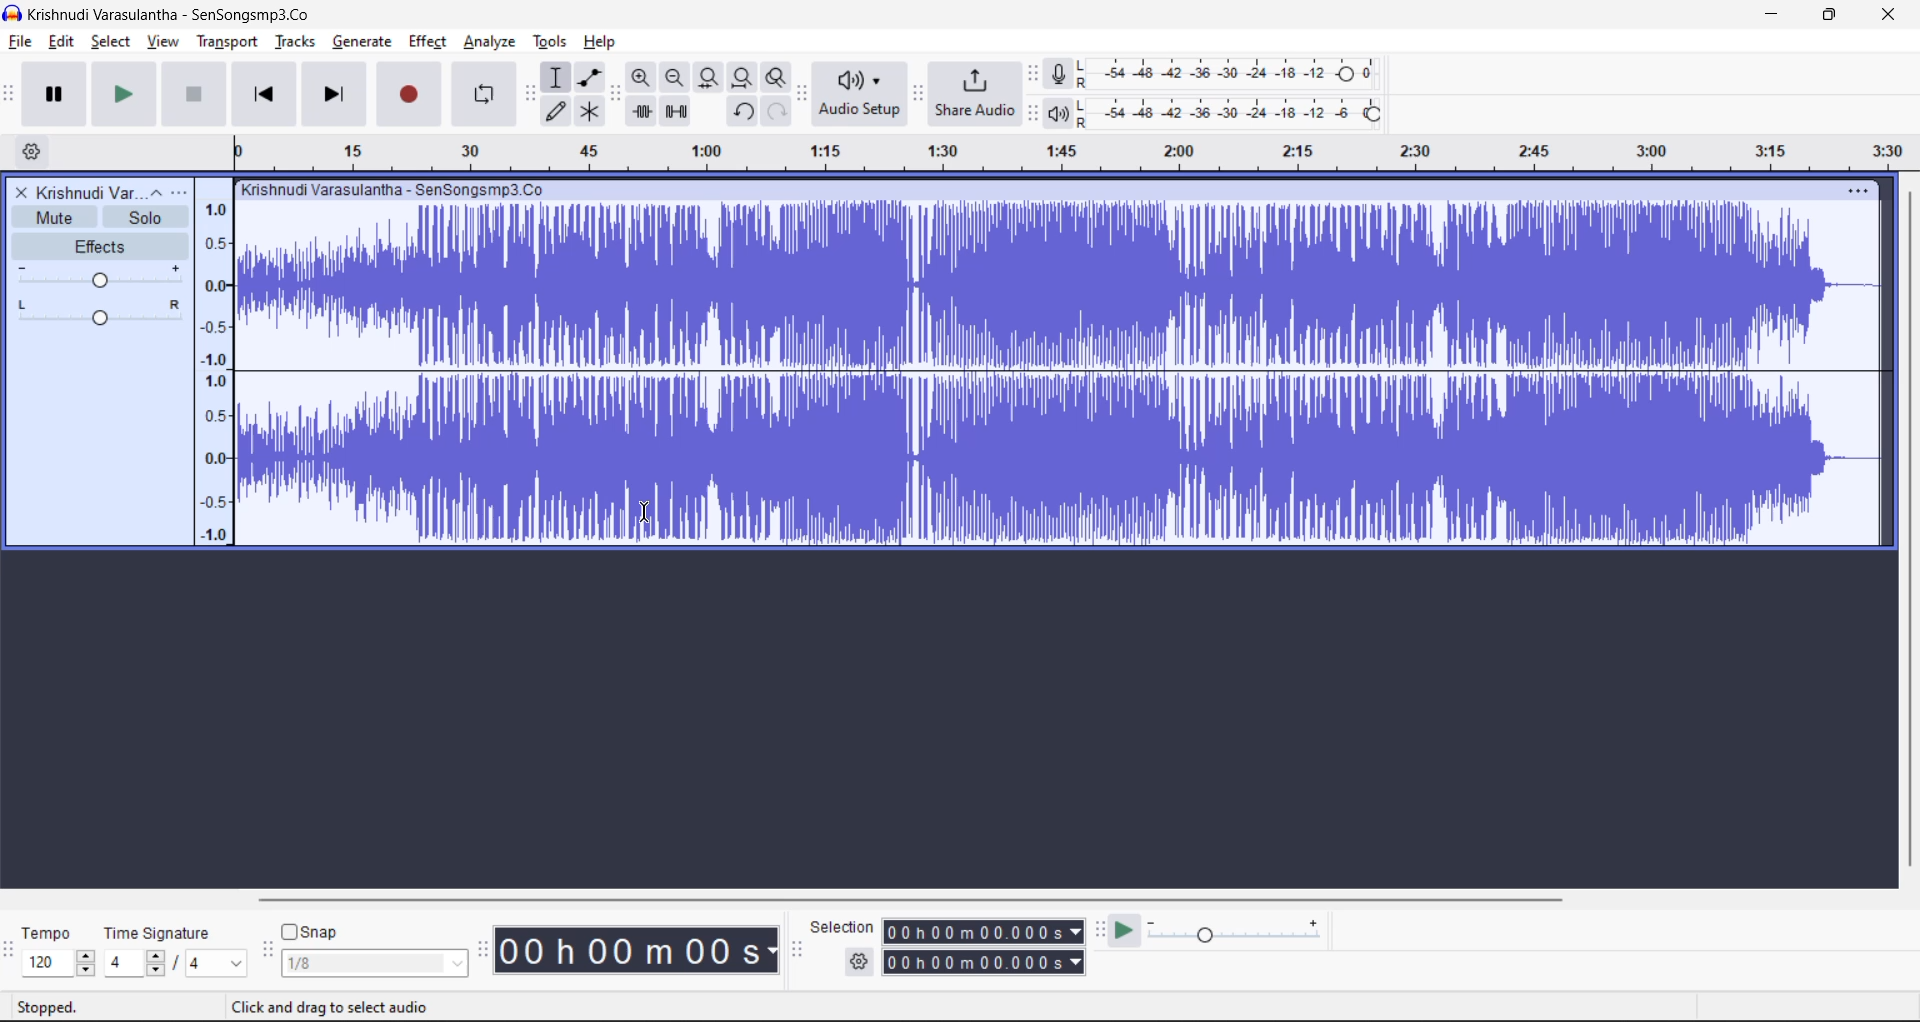 The width and height of the screenshot is (1920, 1022). Describe the element at coordinates (195, 95) in the screenshot. I see `stop` at that location.